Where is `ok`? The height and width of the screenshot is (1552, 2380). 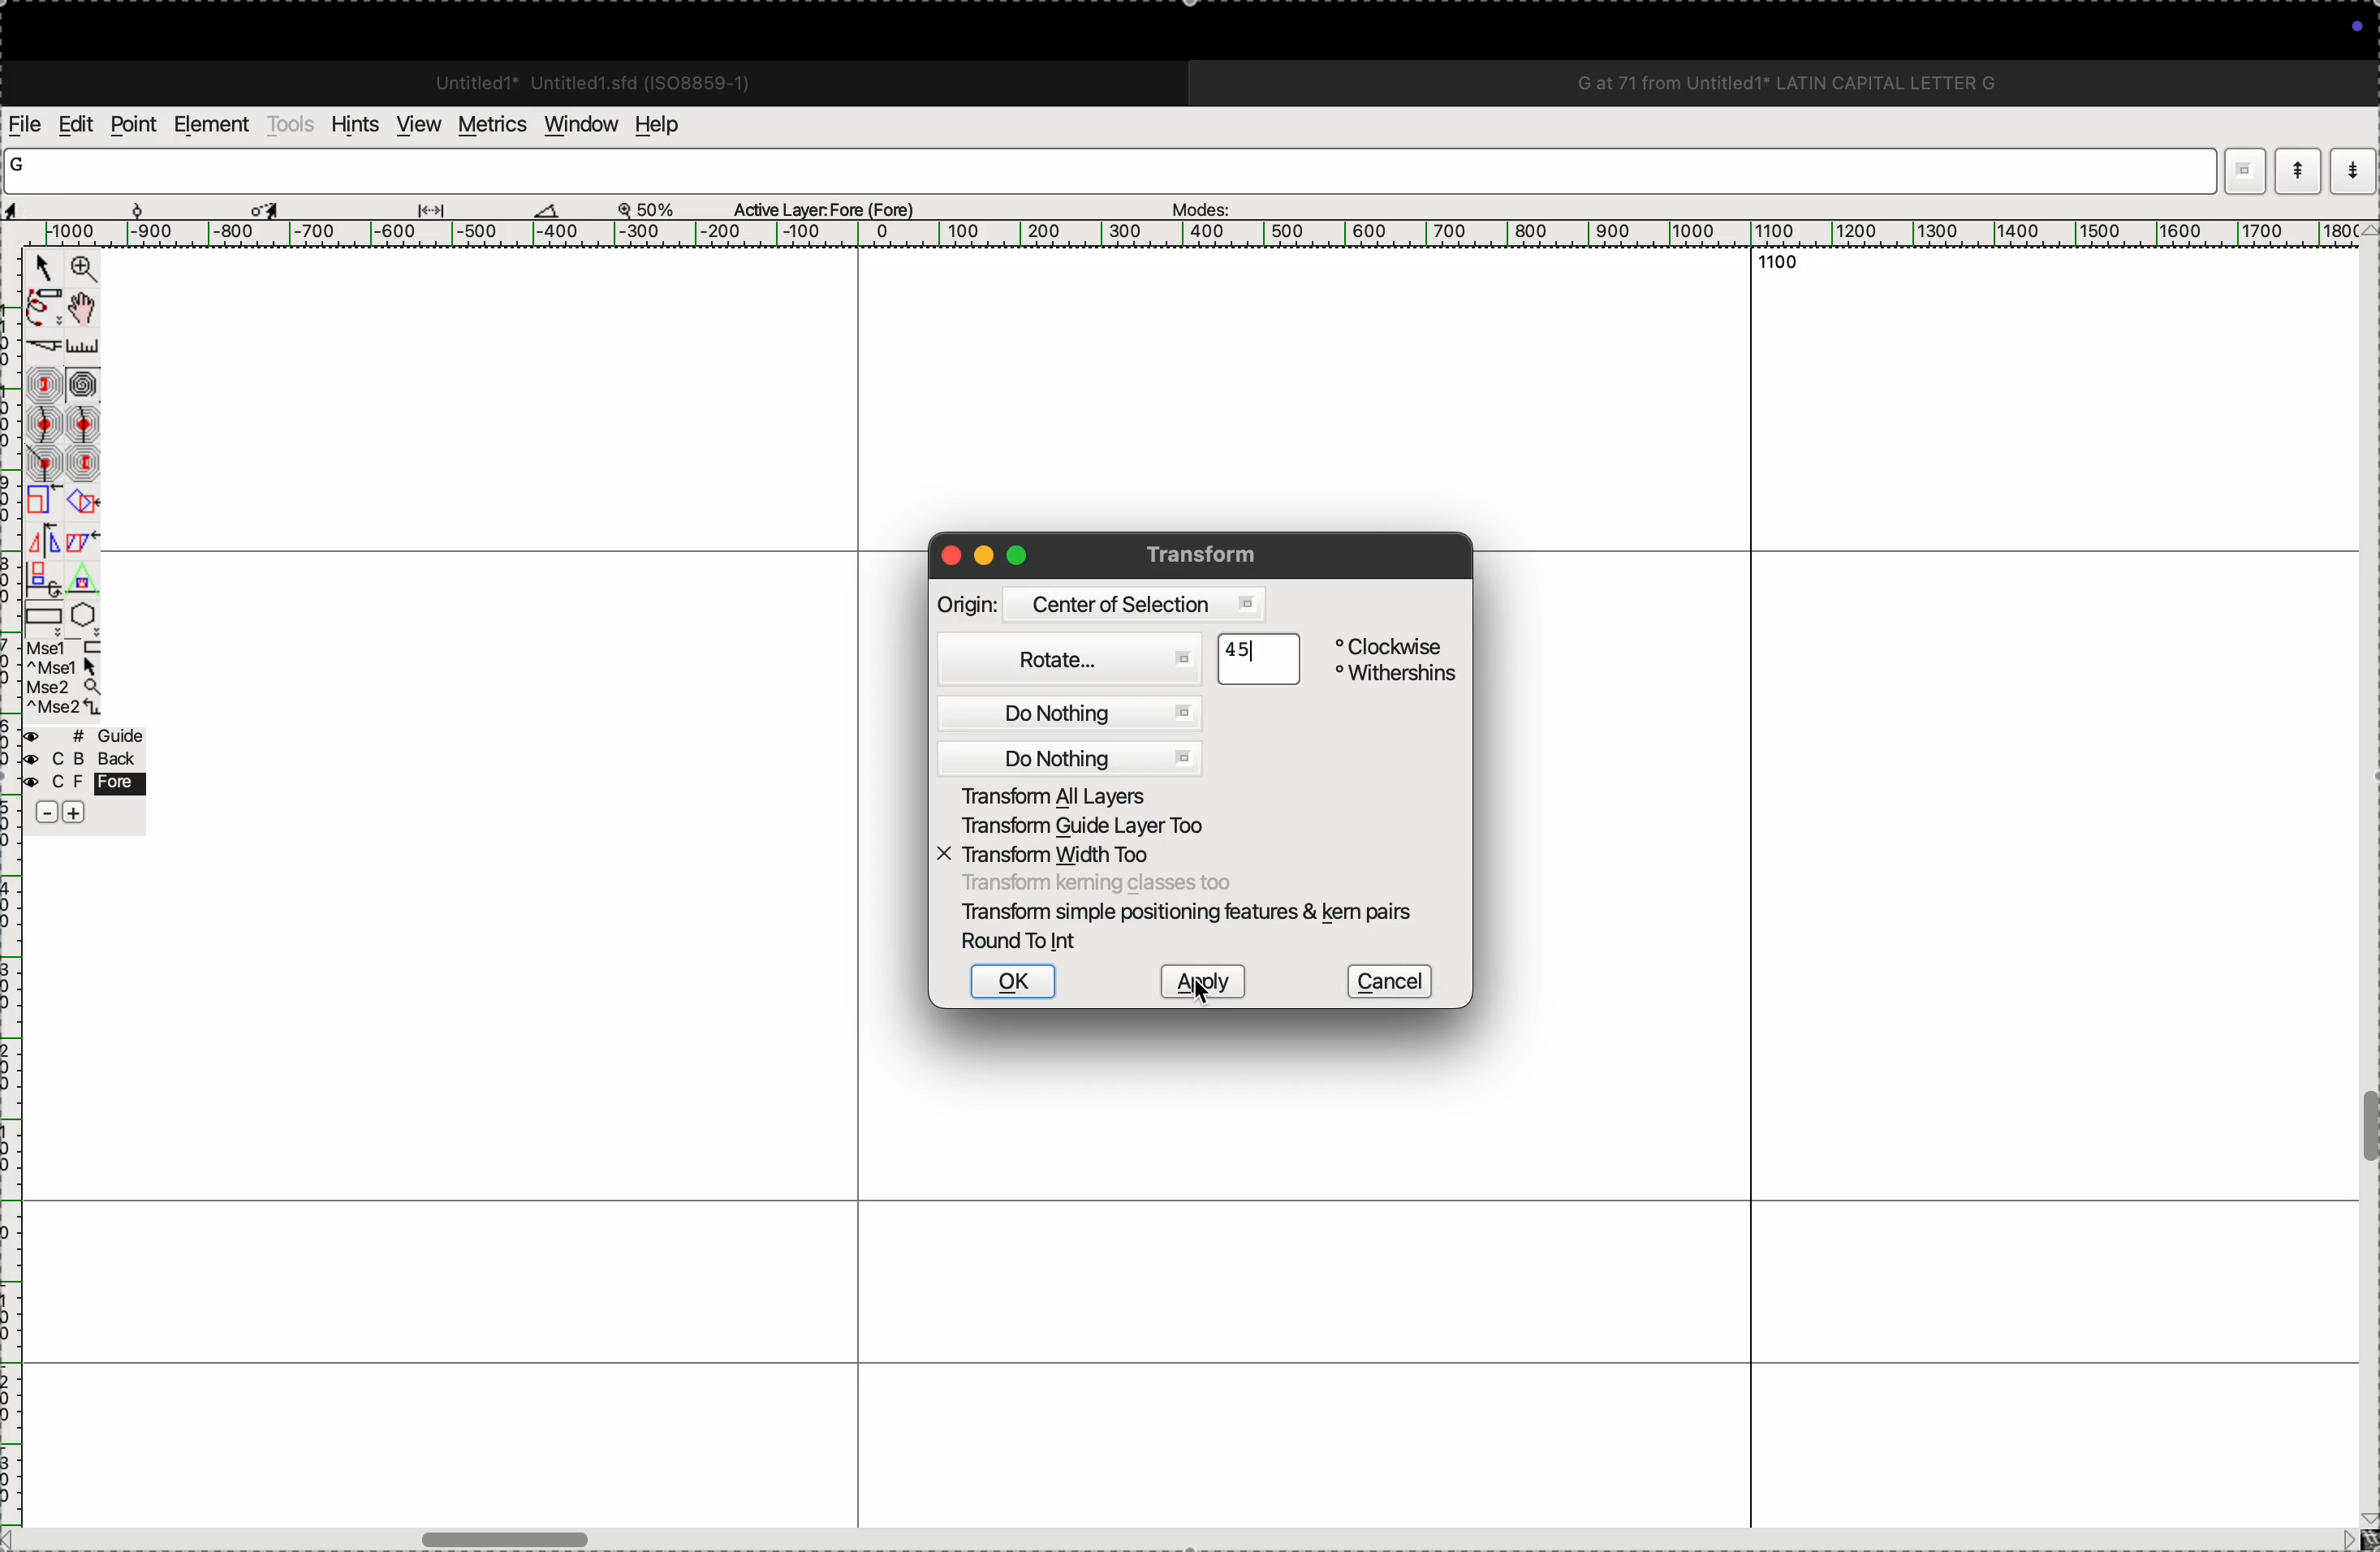
ok is located at coordinates (1019, 983).